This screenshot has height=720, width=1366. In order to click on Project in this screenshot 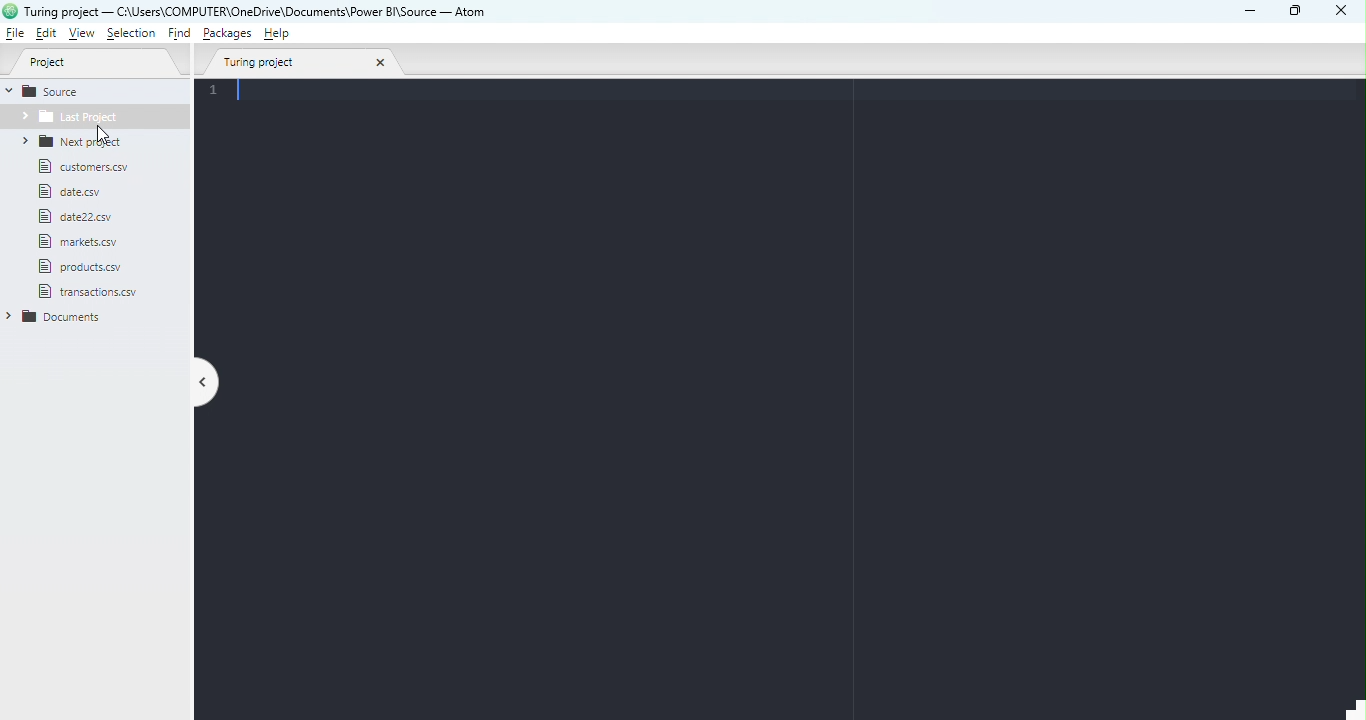, I will do `click(94, 62)`.